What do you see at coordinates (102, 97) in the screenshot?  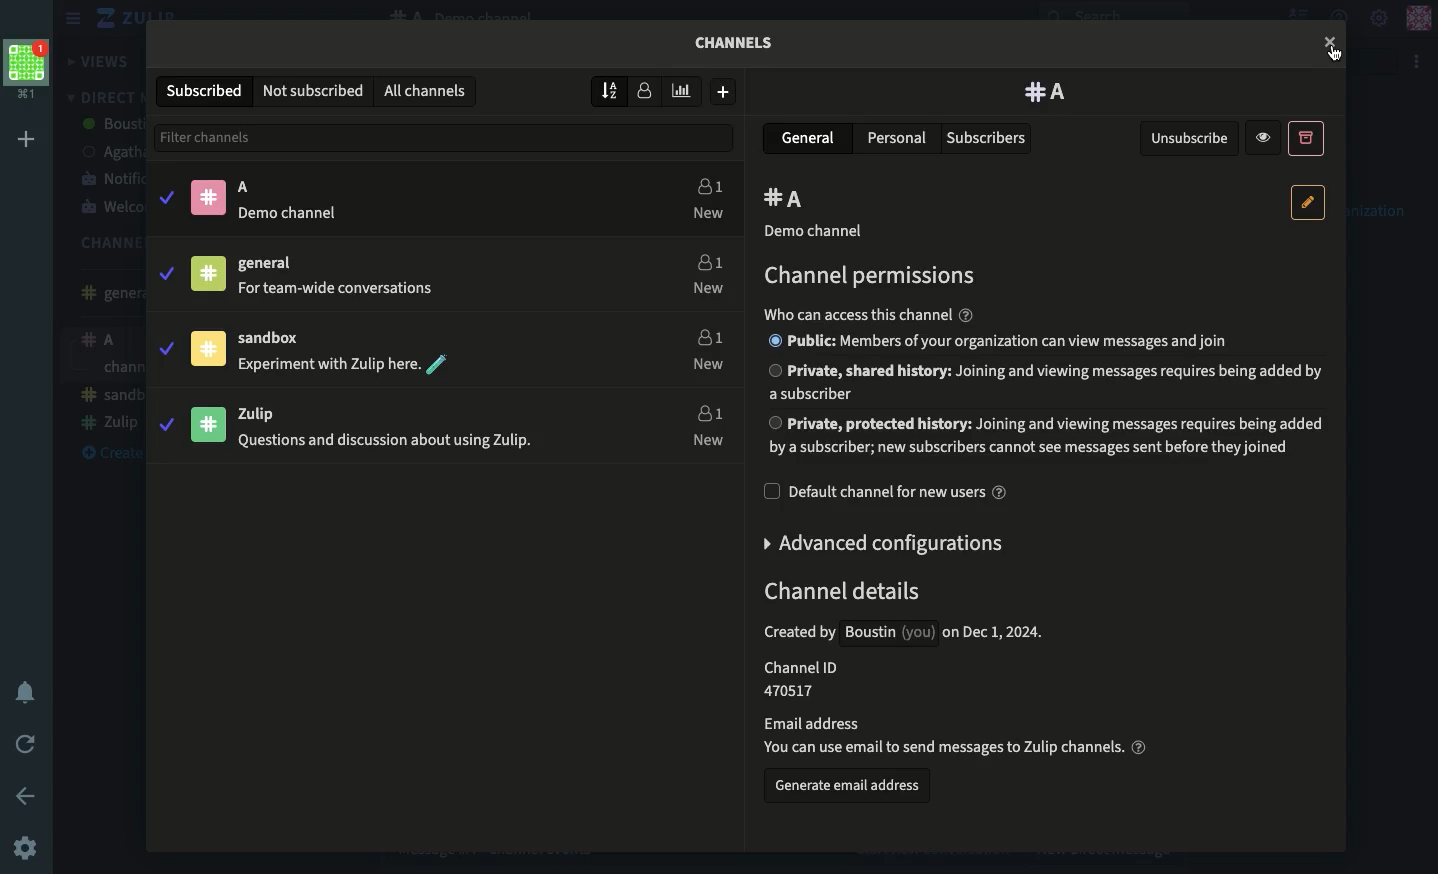 I see `DM` at bounding box center [102, 97].